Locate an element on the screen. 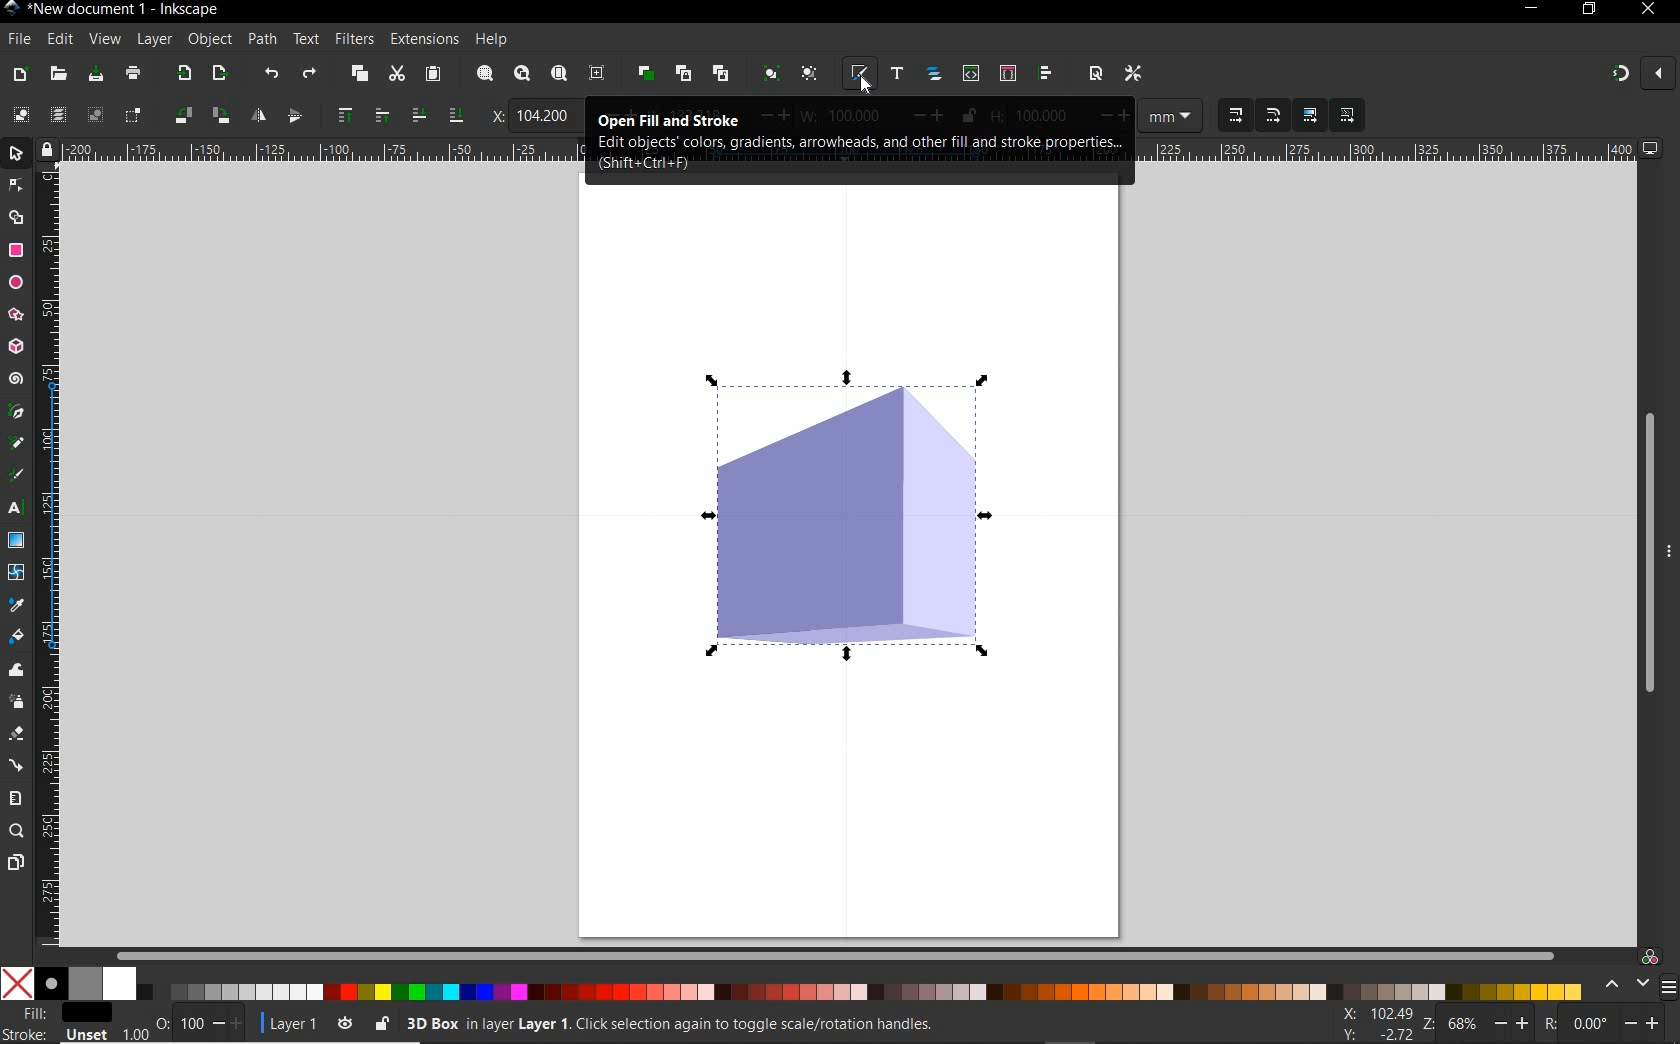 Image resolution: width=1680 pixels, height=1044 pixels. SHAPE BUILDER TOOL is located at coordinates (15, 218).